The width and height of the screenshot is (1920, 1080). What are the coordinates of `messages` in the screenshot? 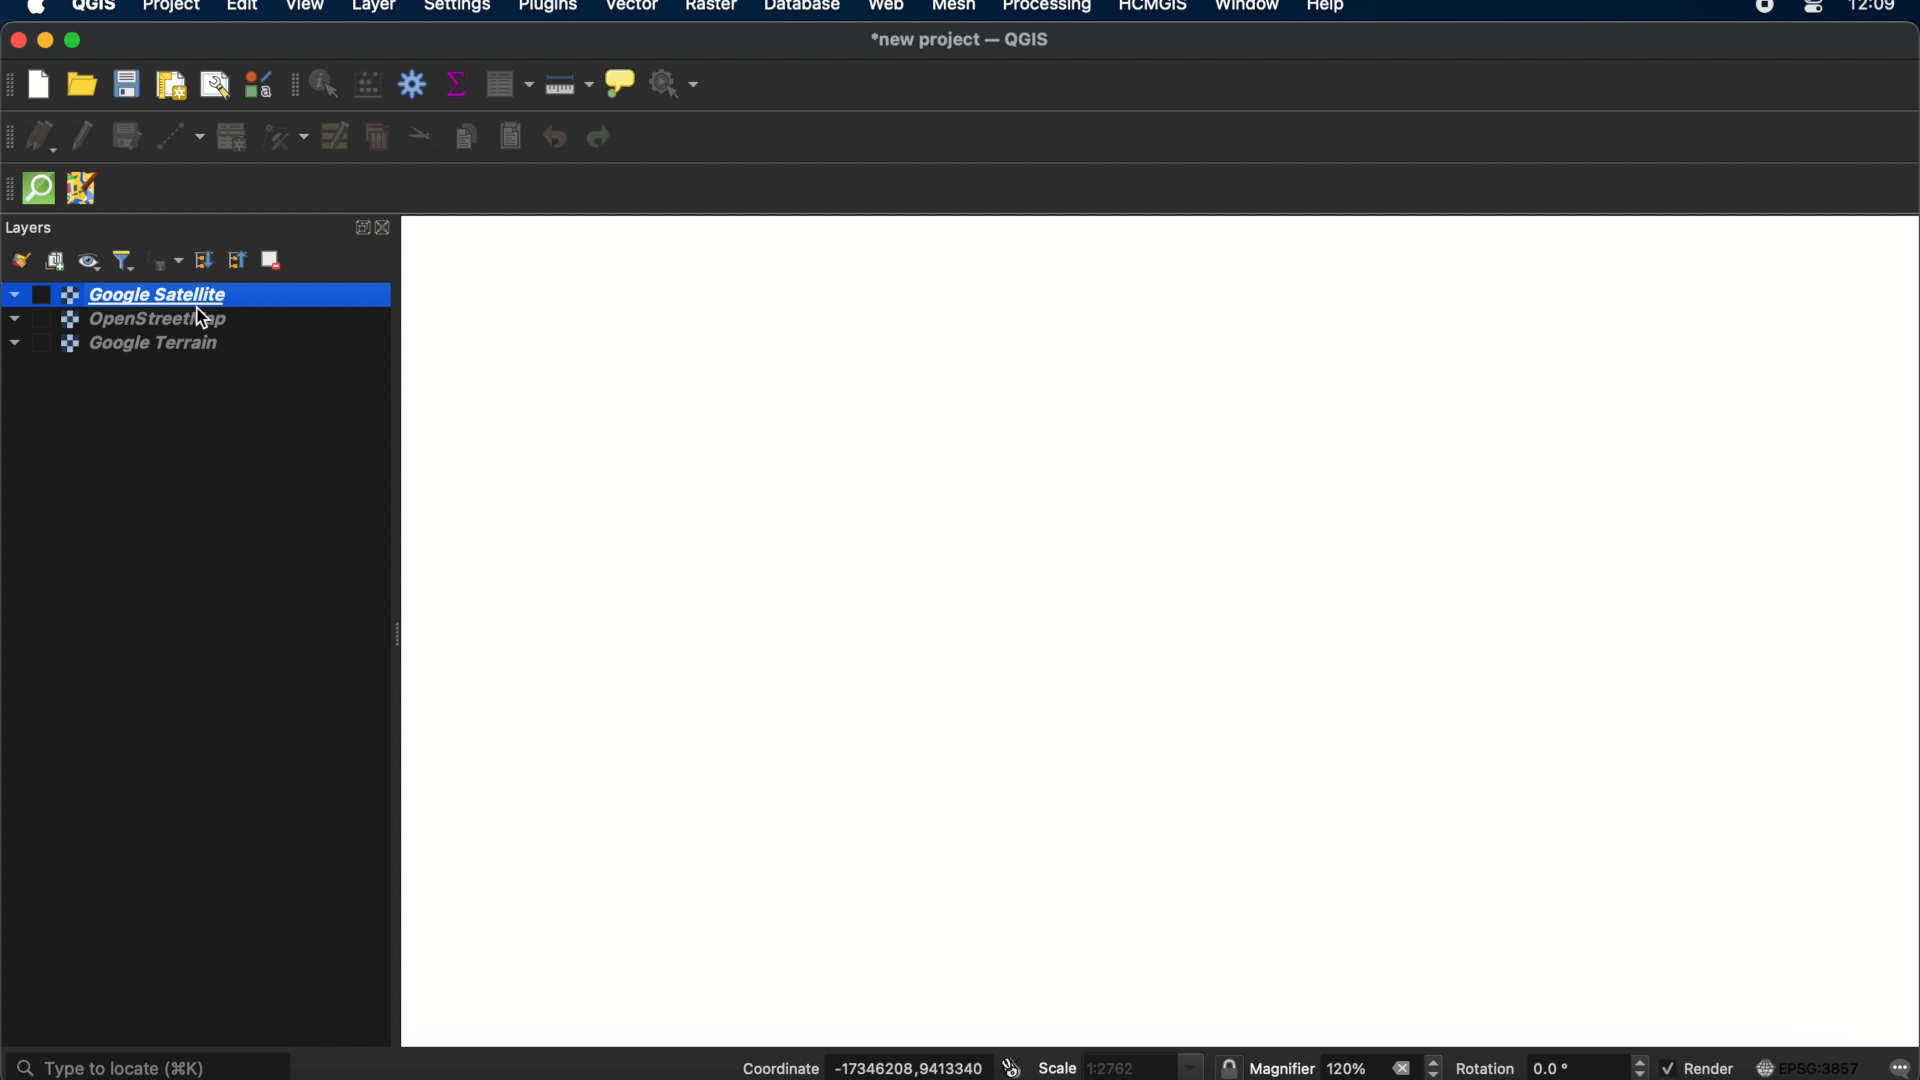 It's located at (1901, 1066).